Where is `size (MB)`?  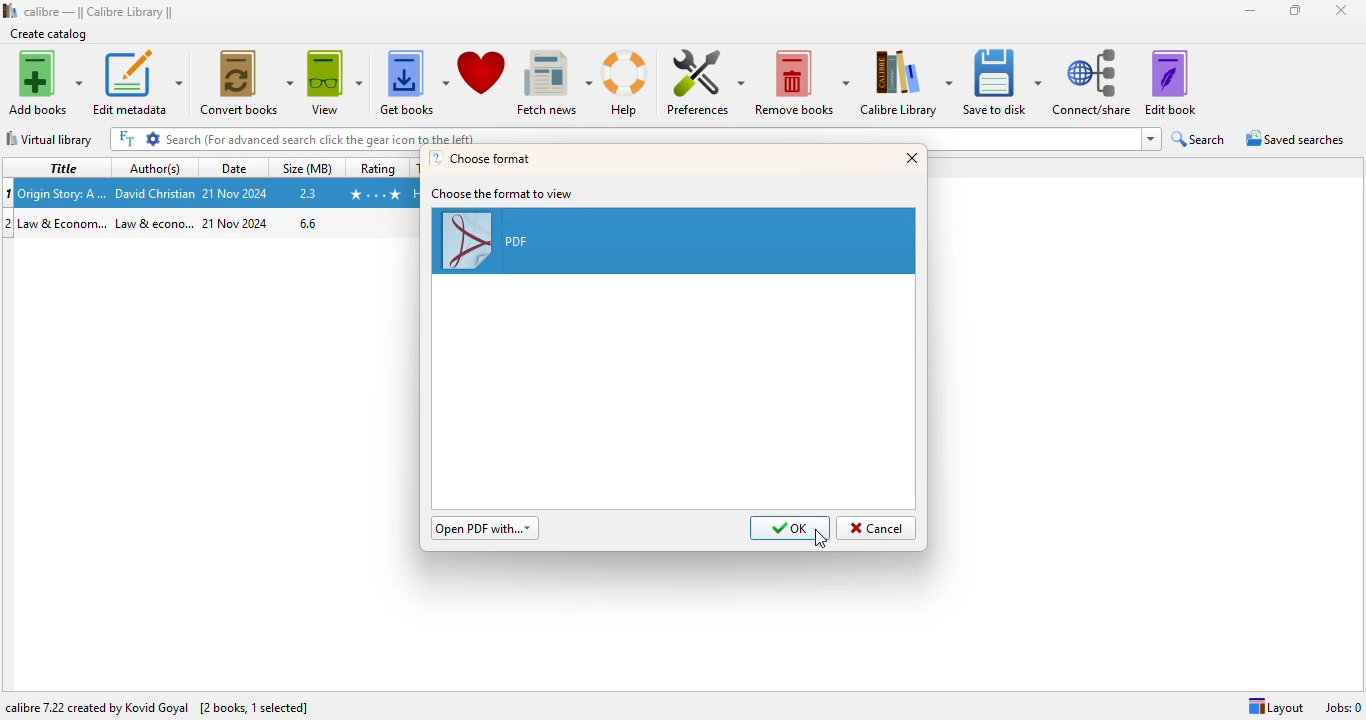
size (MB) is located at coordinates (309, 167).